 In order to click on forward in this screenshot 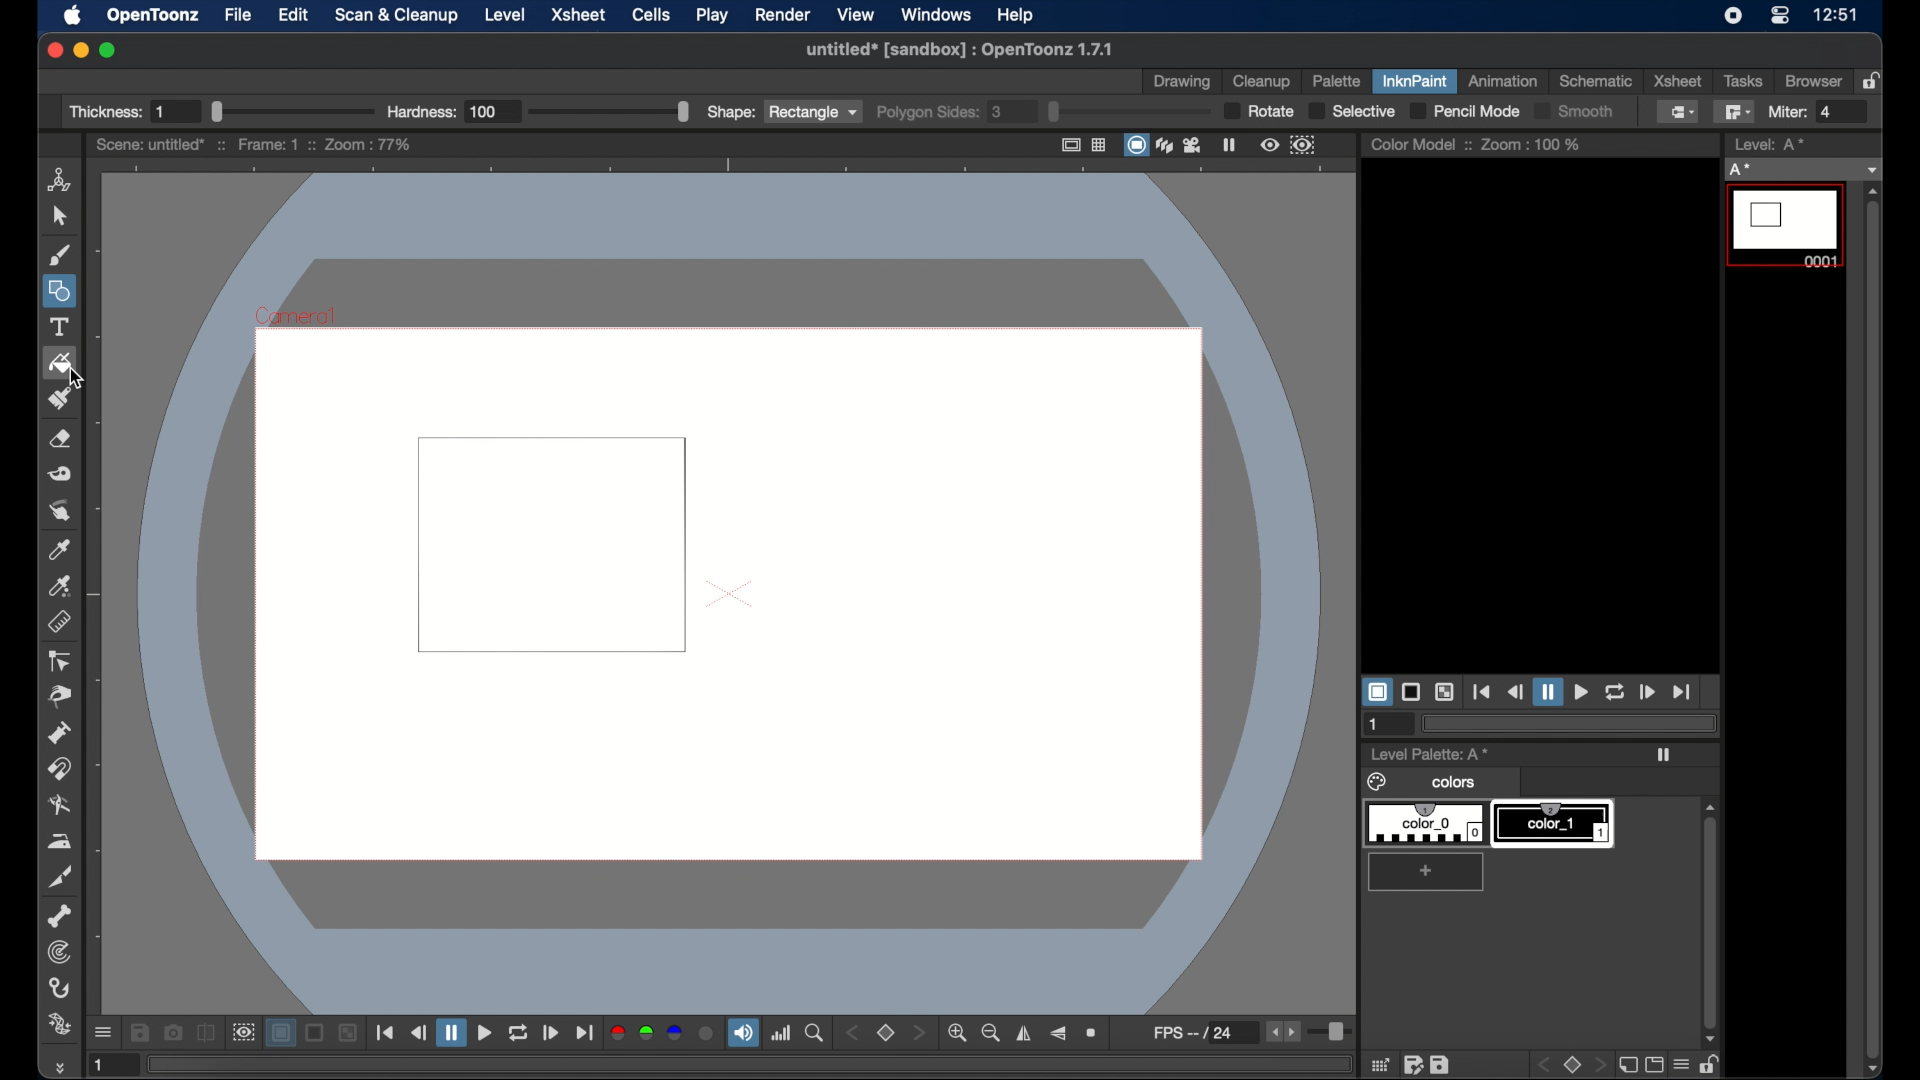, I will do `click(1646, 691)`.